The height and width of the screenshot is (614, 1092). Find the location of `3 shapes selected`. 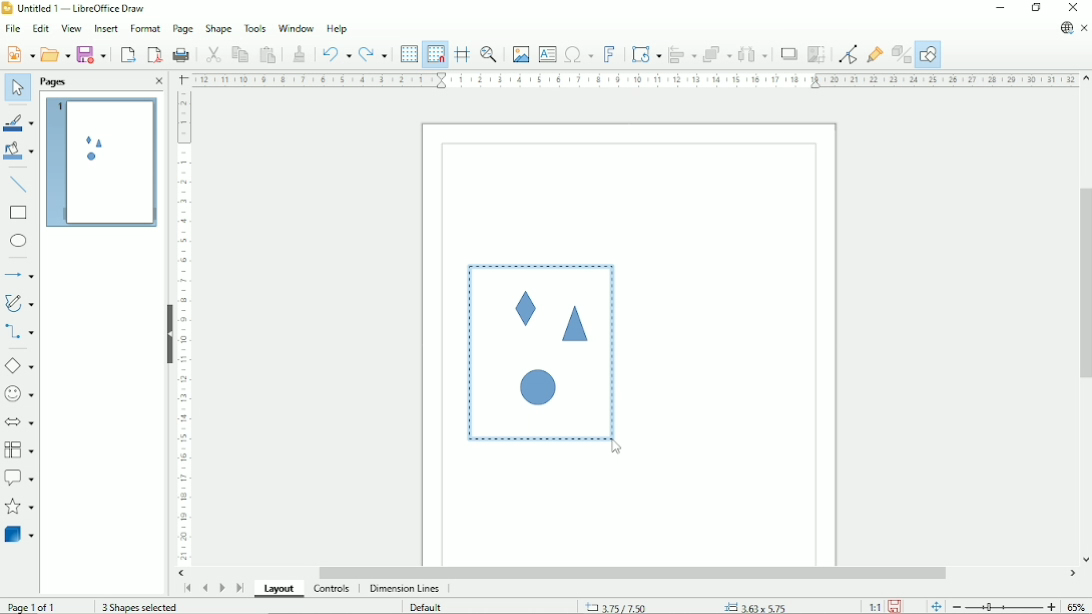

3 shapes selected is located at coordinates (138, 607).